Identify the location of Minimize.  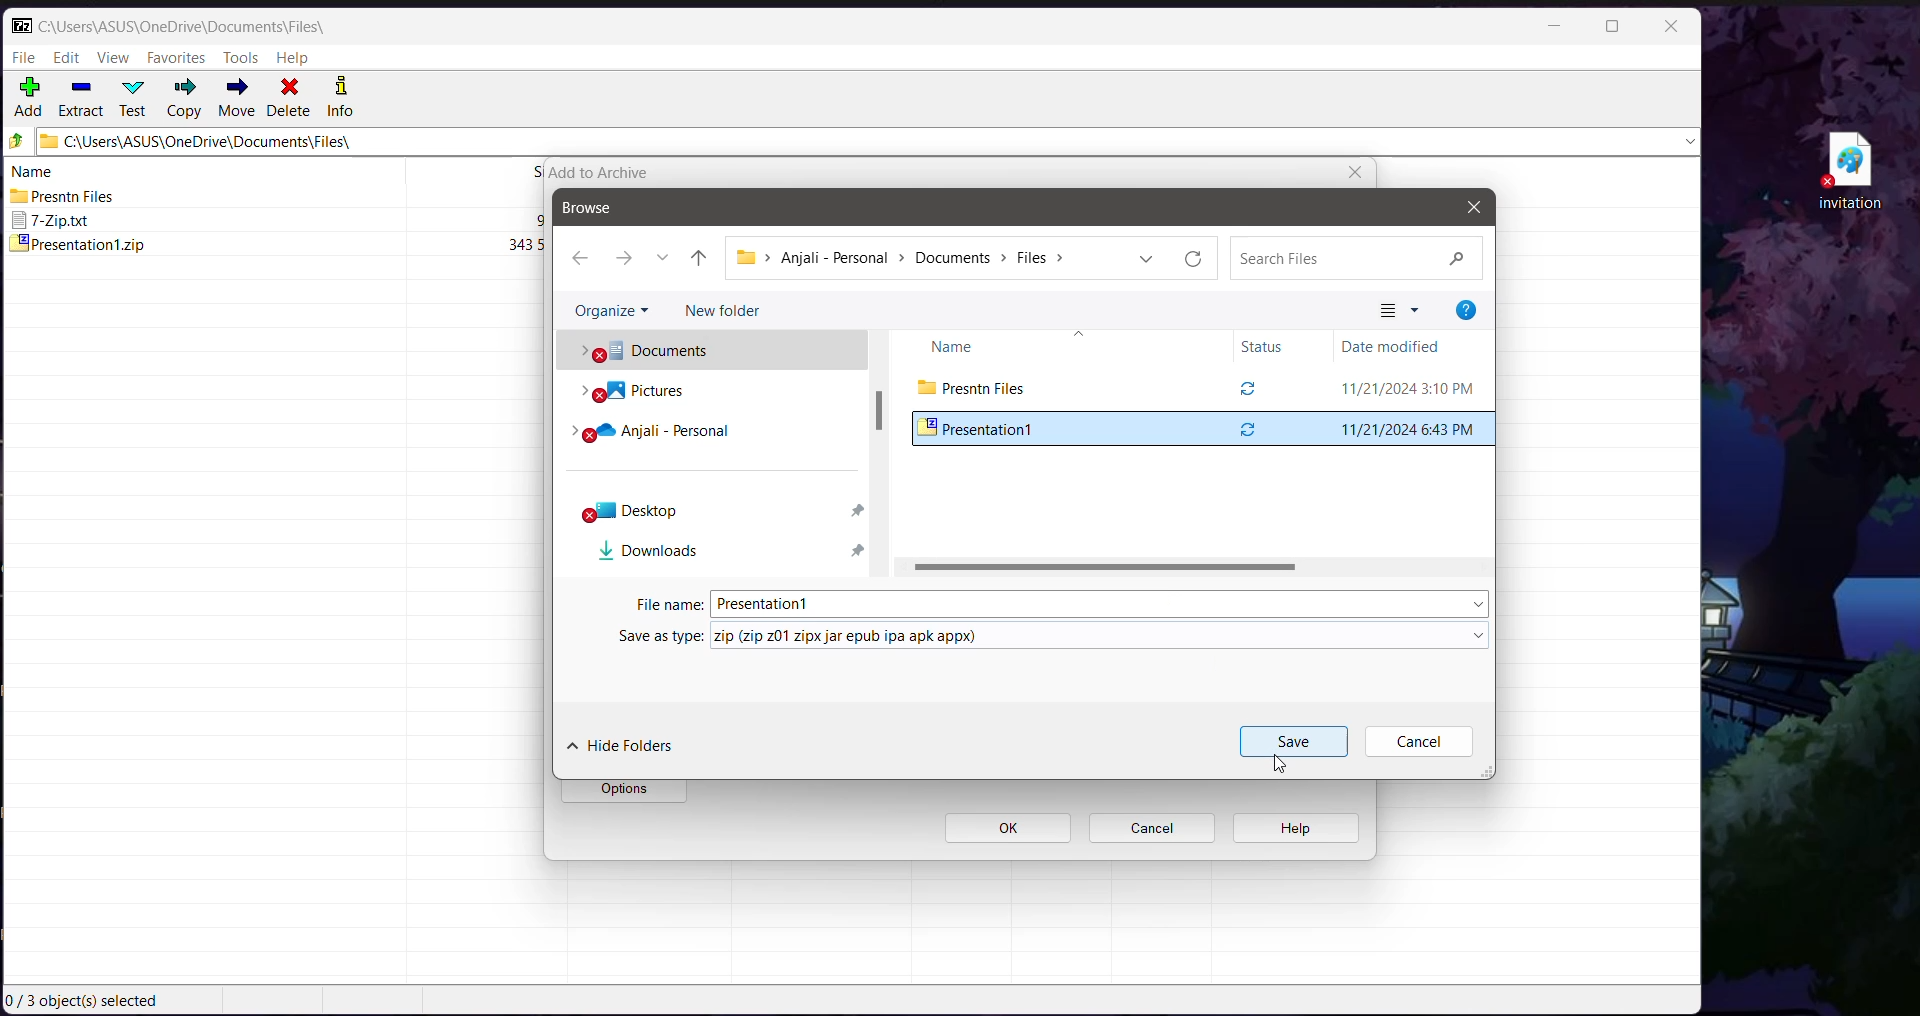
(1557, 27).